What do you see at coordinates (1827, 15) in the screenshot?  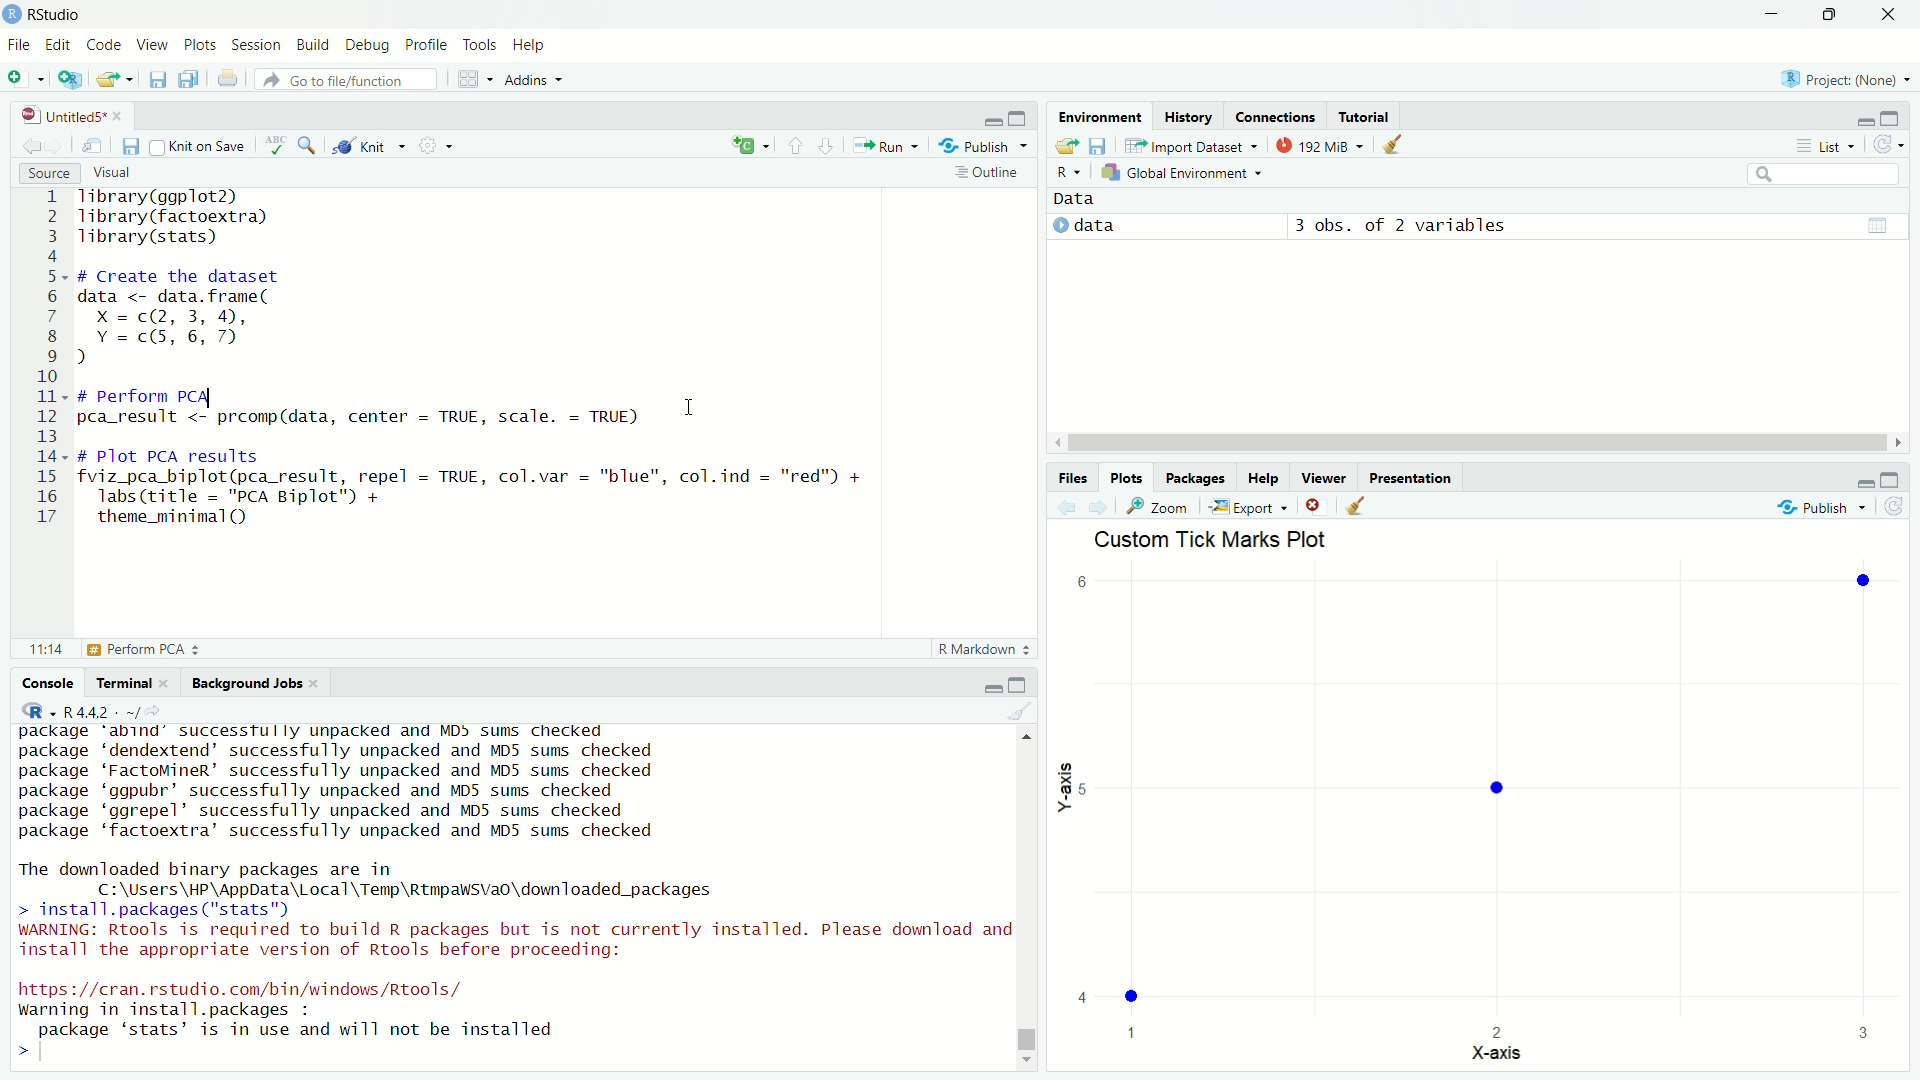 I see `Maximize` at bounding box center [1827, 15].